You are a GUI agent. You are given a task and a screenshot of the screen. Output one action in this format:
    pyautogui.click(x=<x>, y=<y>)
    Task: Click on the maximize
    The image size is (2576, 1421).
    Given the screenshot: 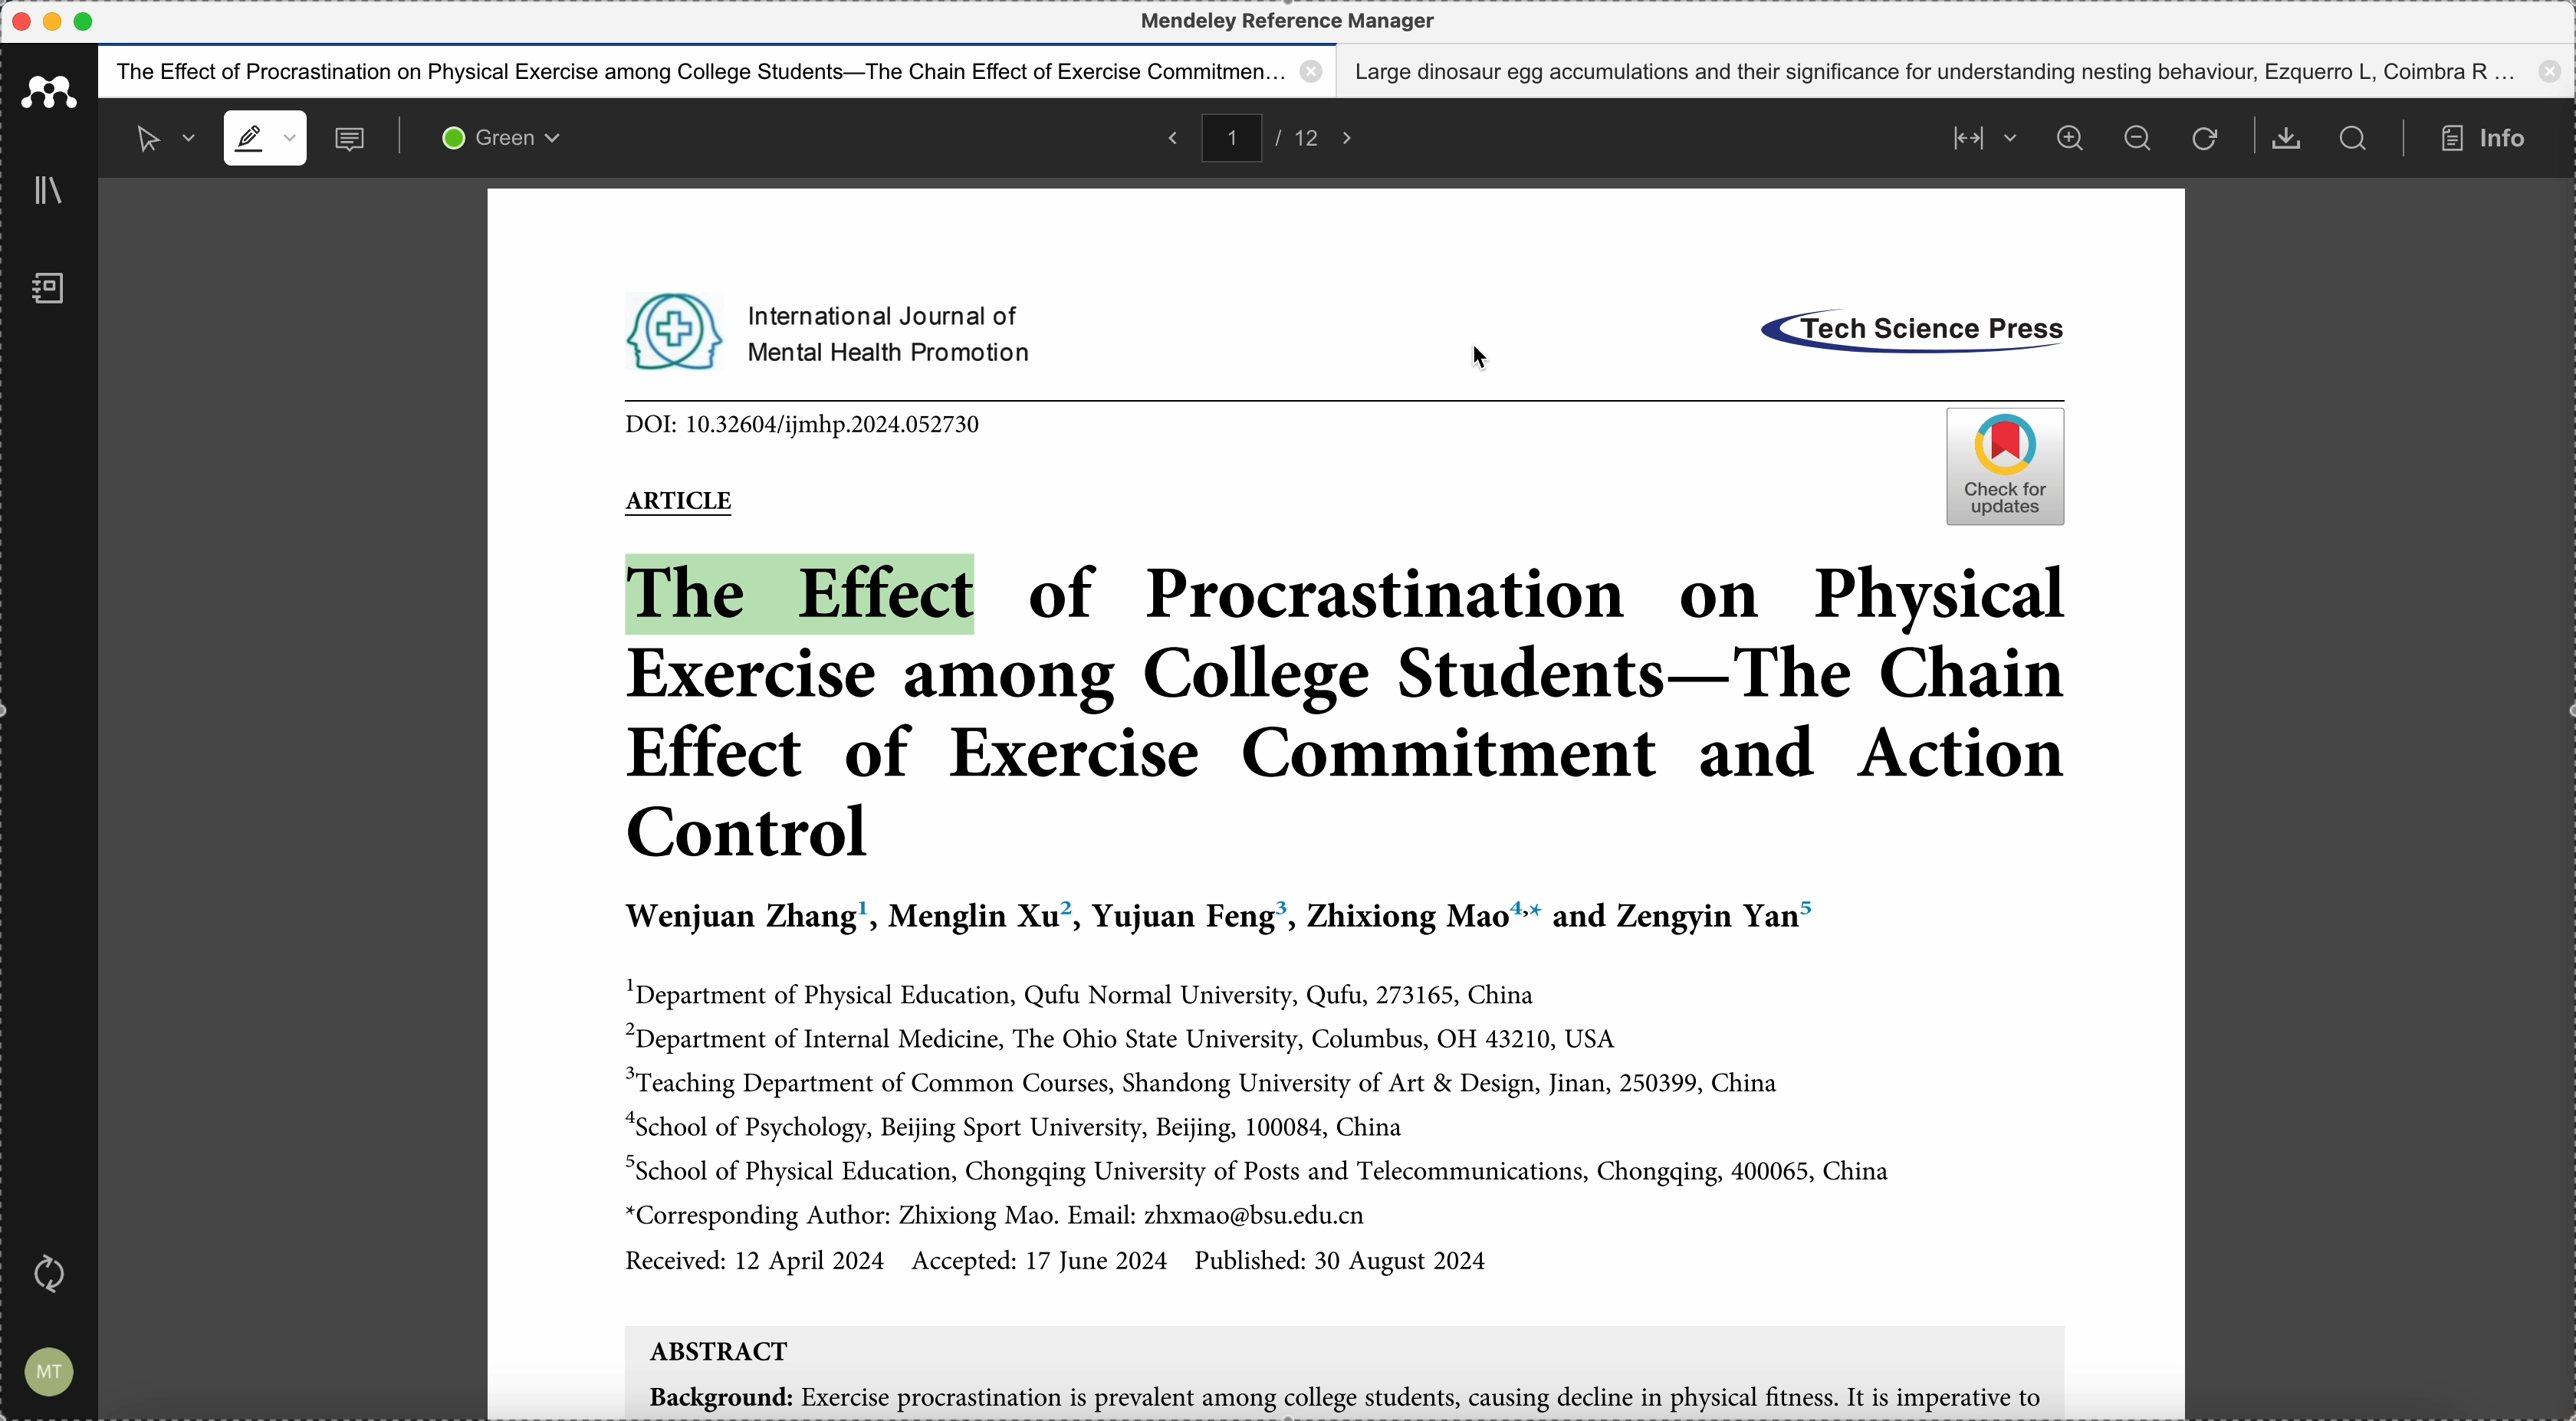 What is the action you would take?
    pyautogui.click(x=86, y=22)
    